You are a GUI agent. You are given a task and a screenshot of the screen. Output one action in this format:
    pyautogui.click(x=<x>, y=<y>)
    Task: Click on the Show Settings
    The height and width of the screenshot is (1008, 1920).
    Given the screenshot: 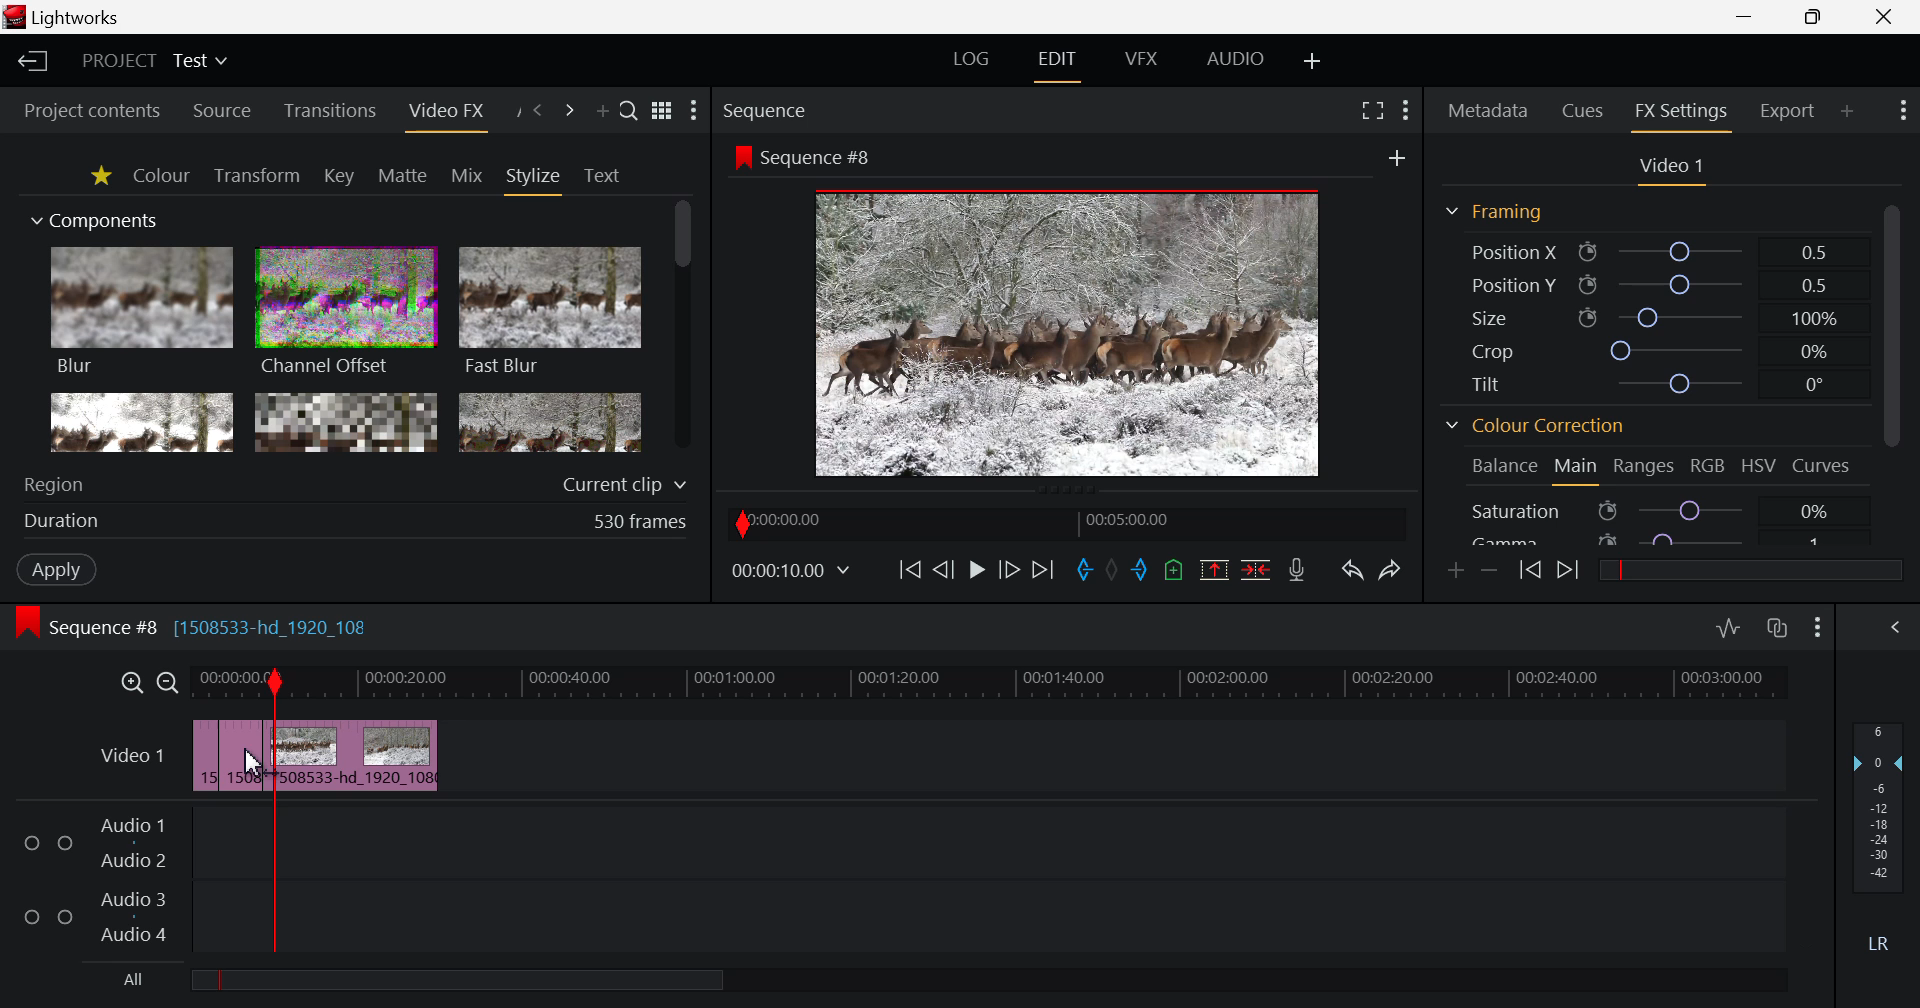 What is the action you would take?
    pyautogui.click(x=1406, y=114)
    